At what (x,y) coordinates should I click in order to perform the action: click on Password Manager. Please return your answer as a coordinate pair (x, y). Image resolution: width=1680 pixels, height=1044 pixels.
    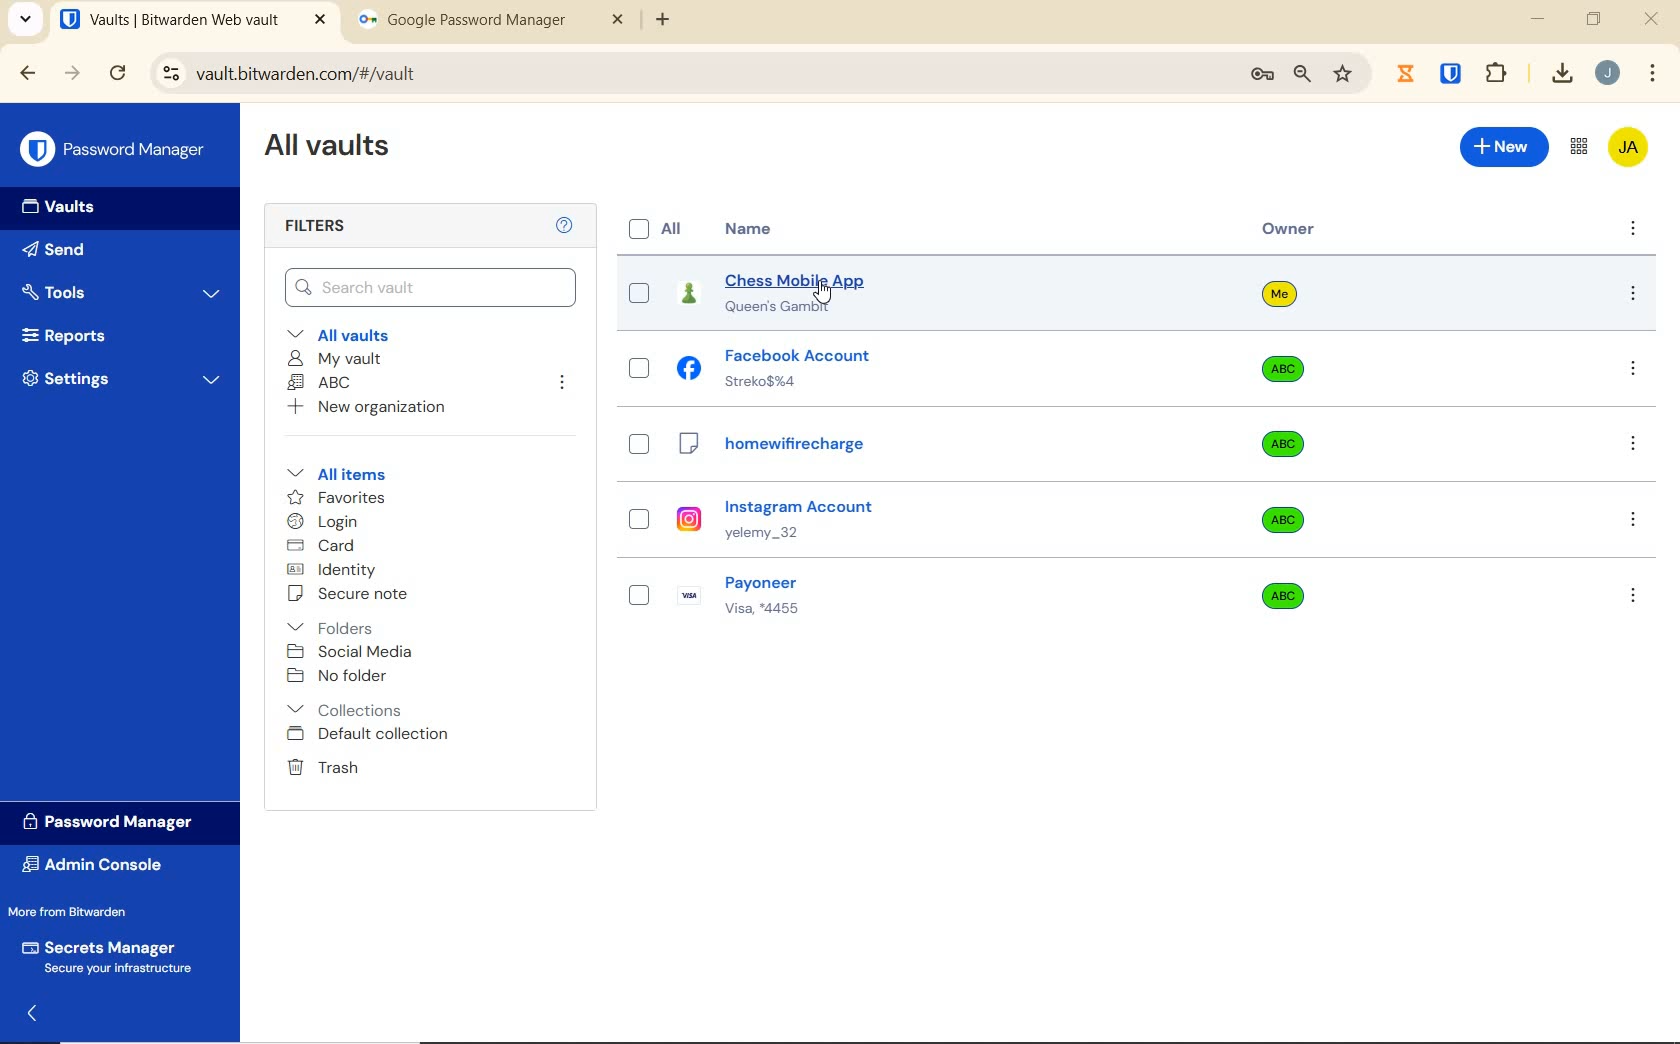
    Looking at the image, I should click on (118, 823).